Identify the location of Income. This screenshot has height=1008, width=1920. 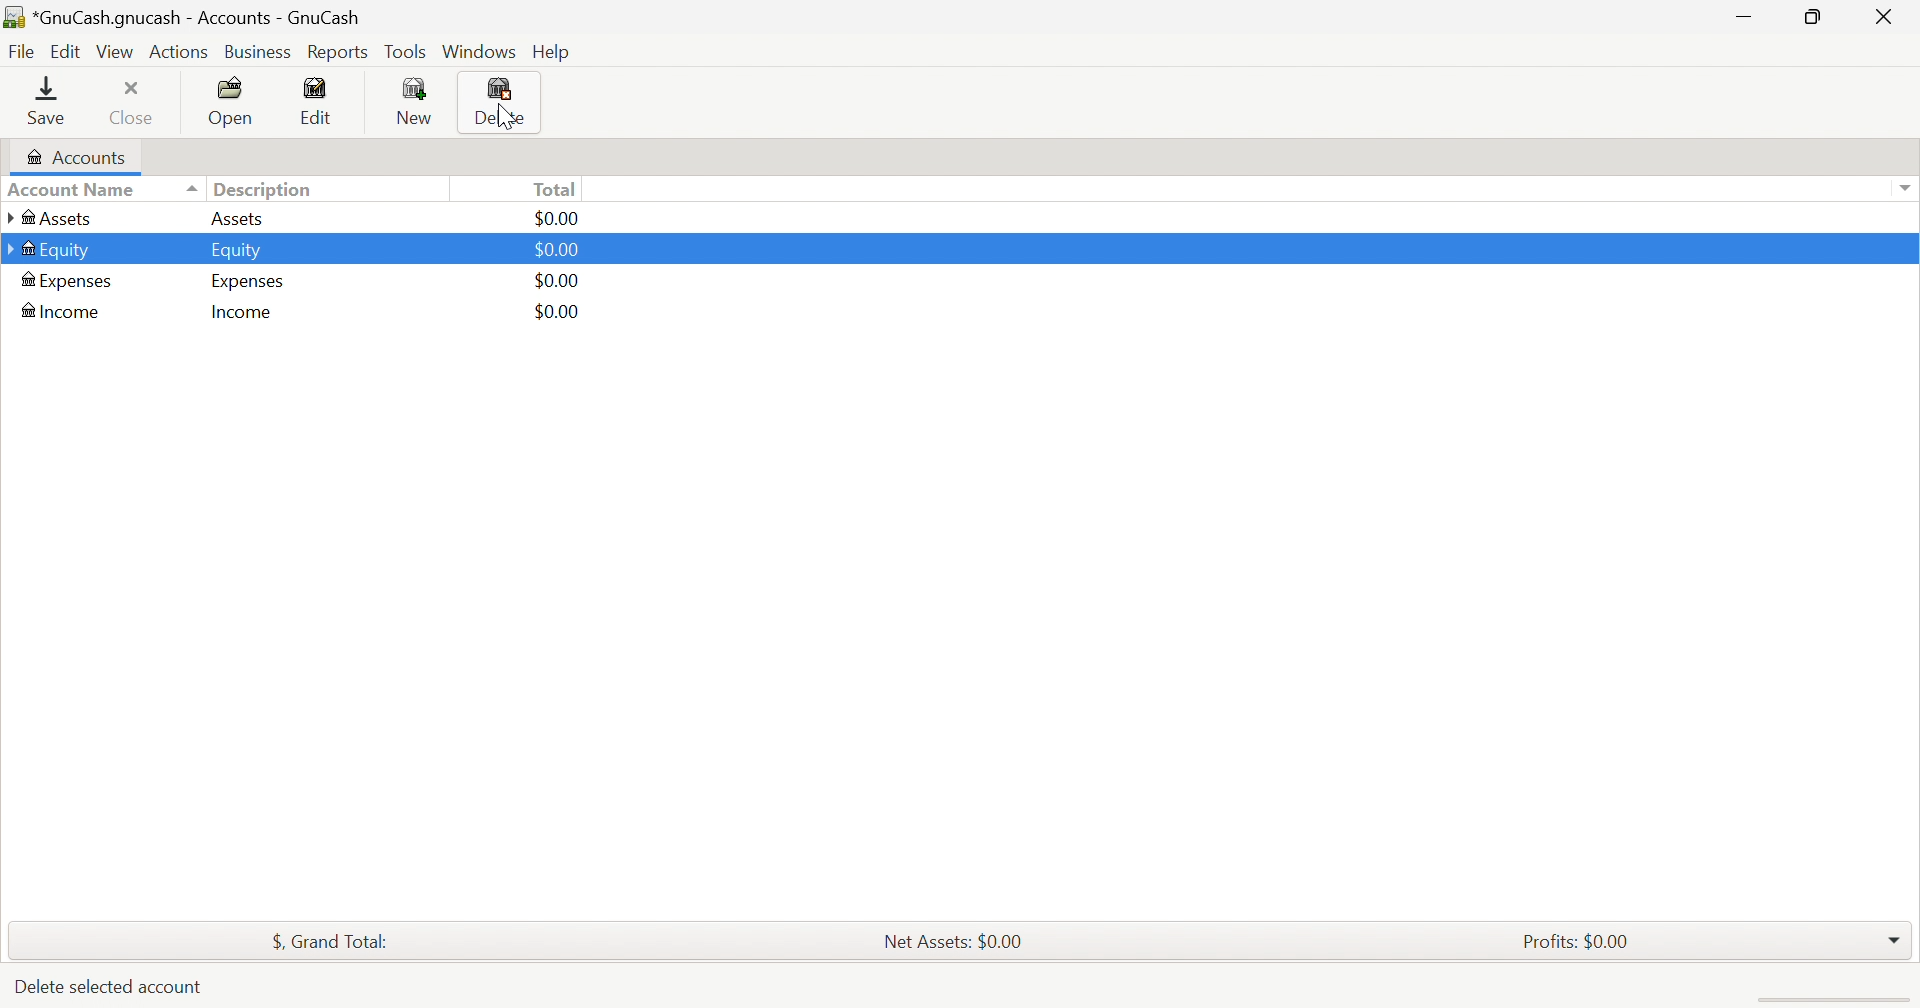
(65, 313).